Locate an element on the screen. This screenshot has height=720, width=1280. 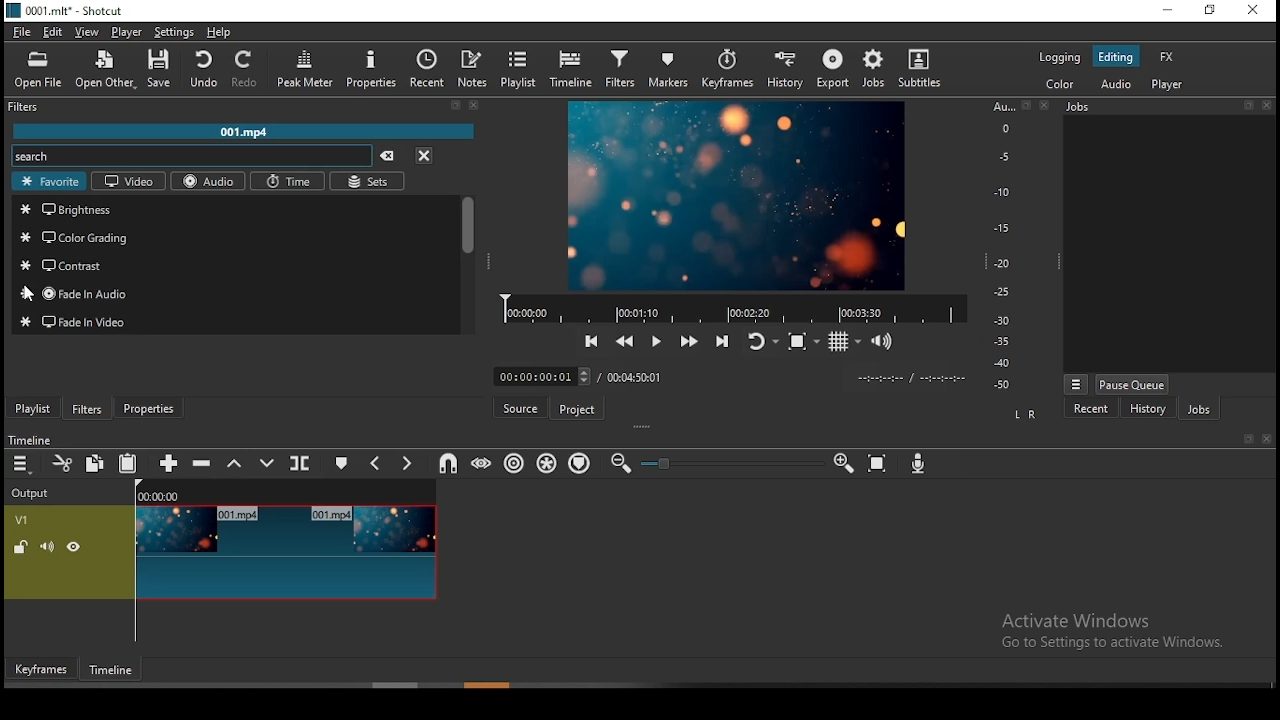
create/edit marker is located at coordinates (344, 463).